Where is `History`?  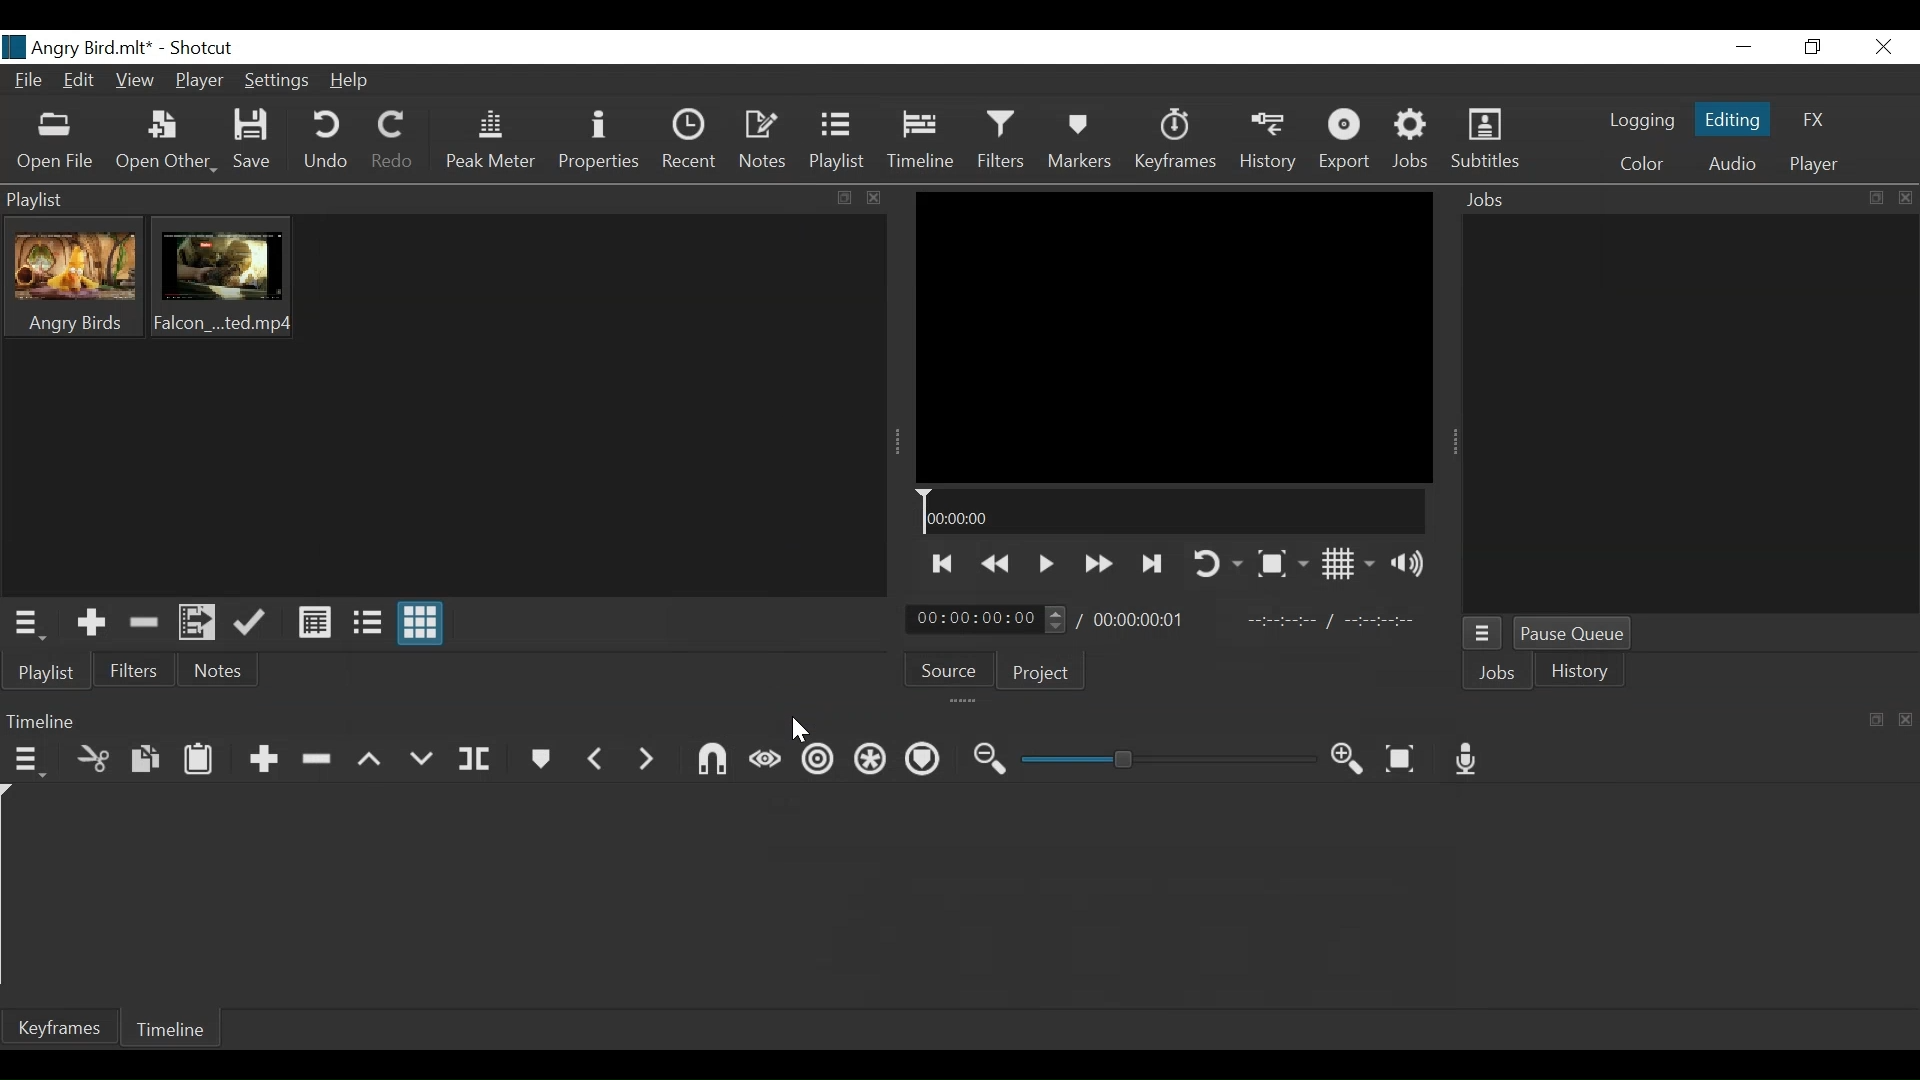
History is located at coordinates (1267, 140).